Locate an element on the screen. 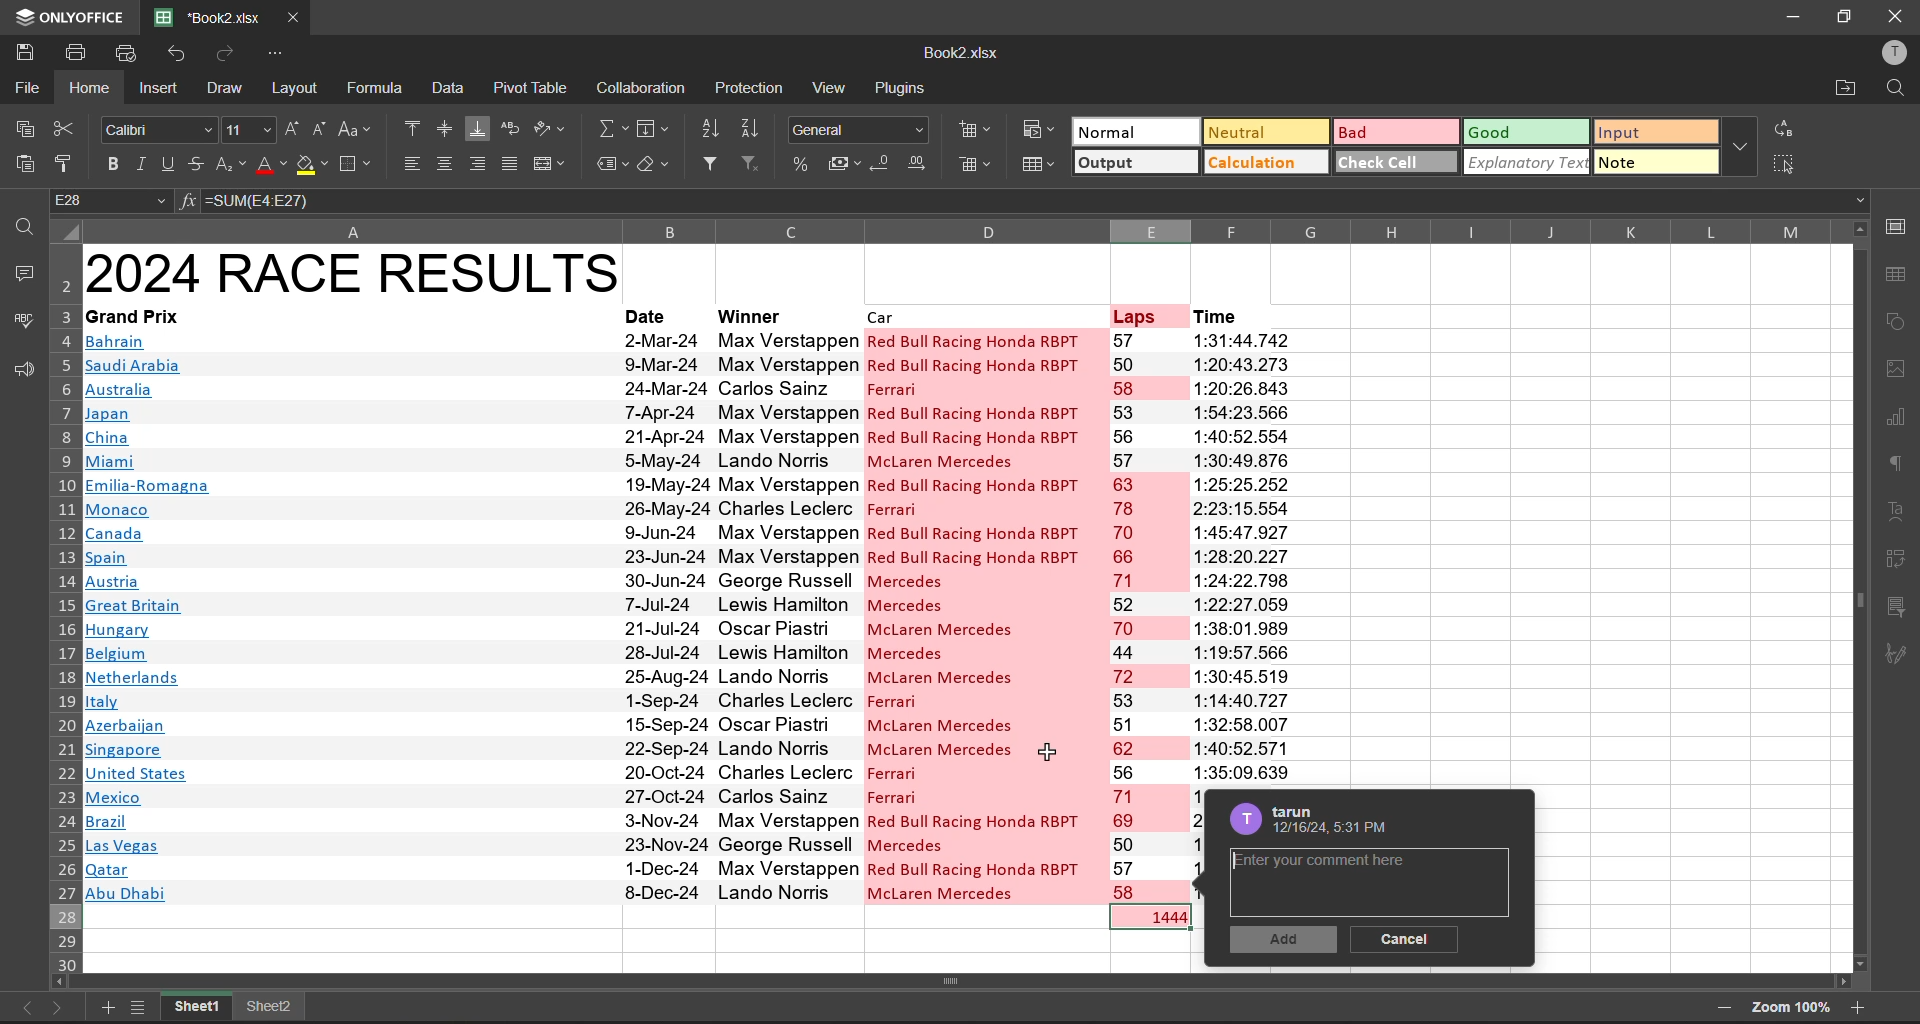 The height and width of the screenshot is (1024, 1920). time is located at coordinates (1244, 557).